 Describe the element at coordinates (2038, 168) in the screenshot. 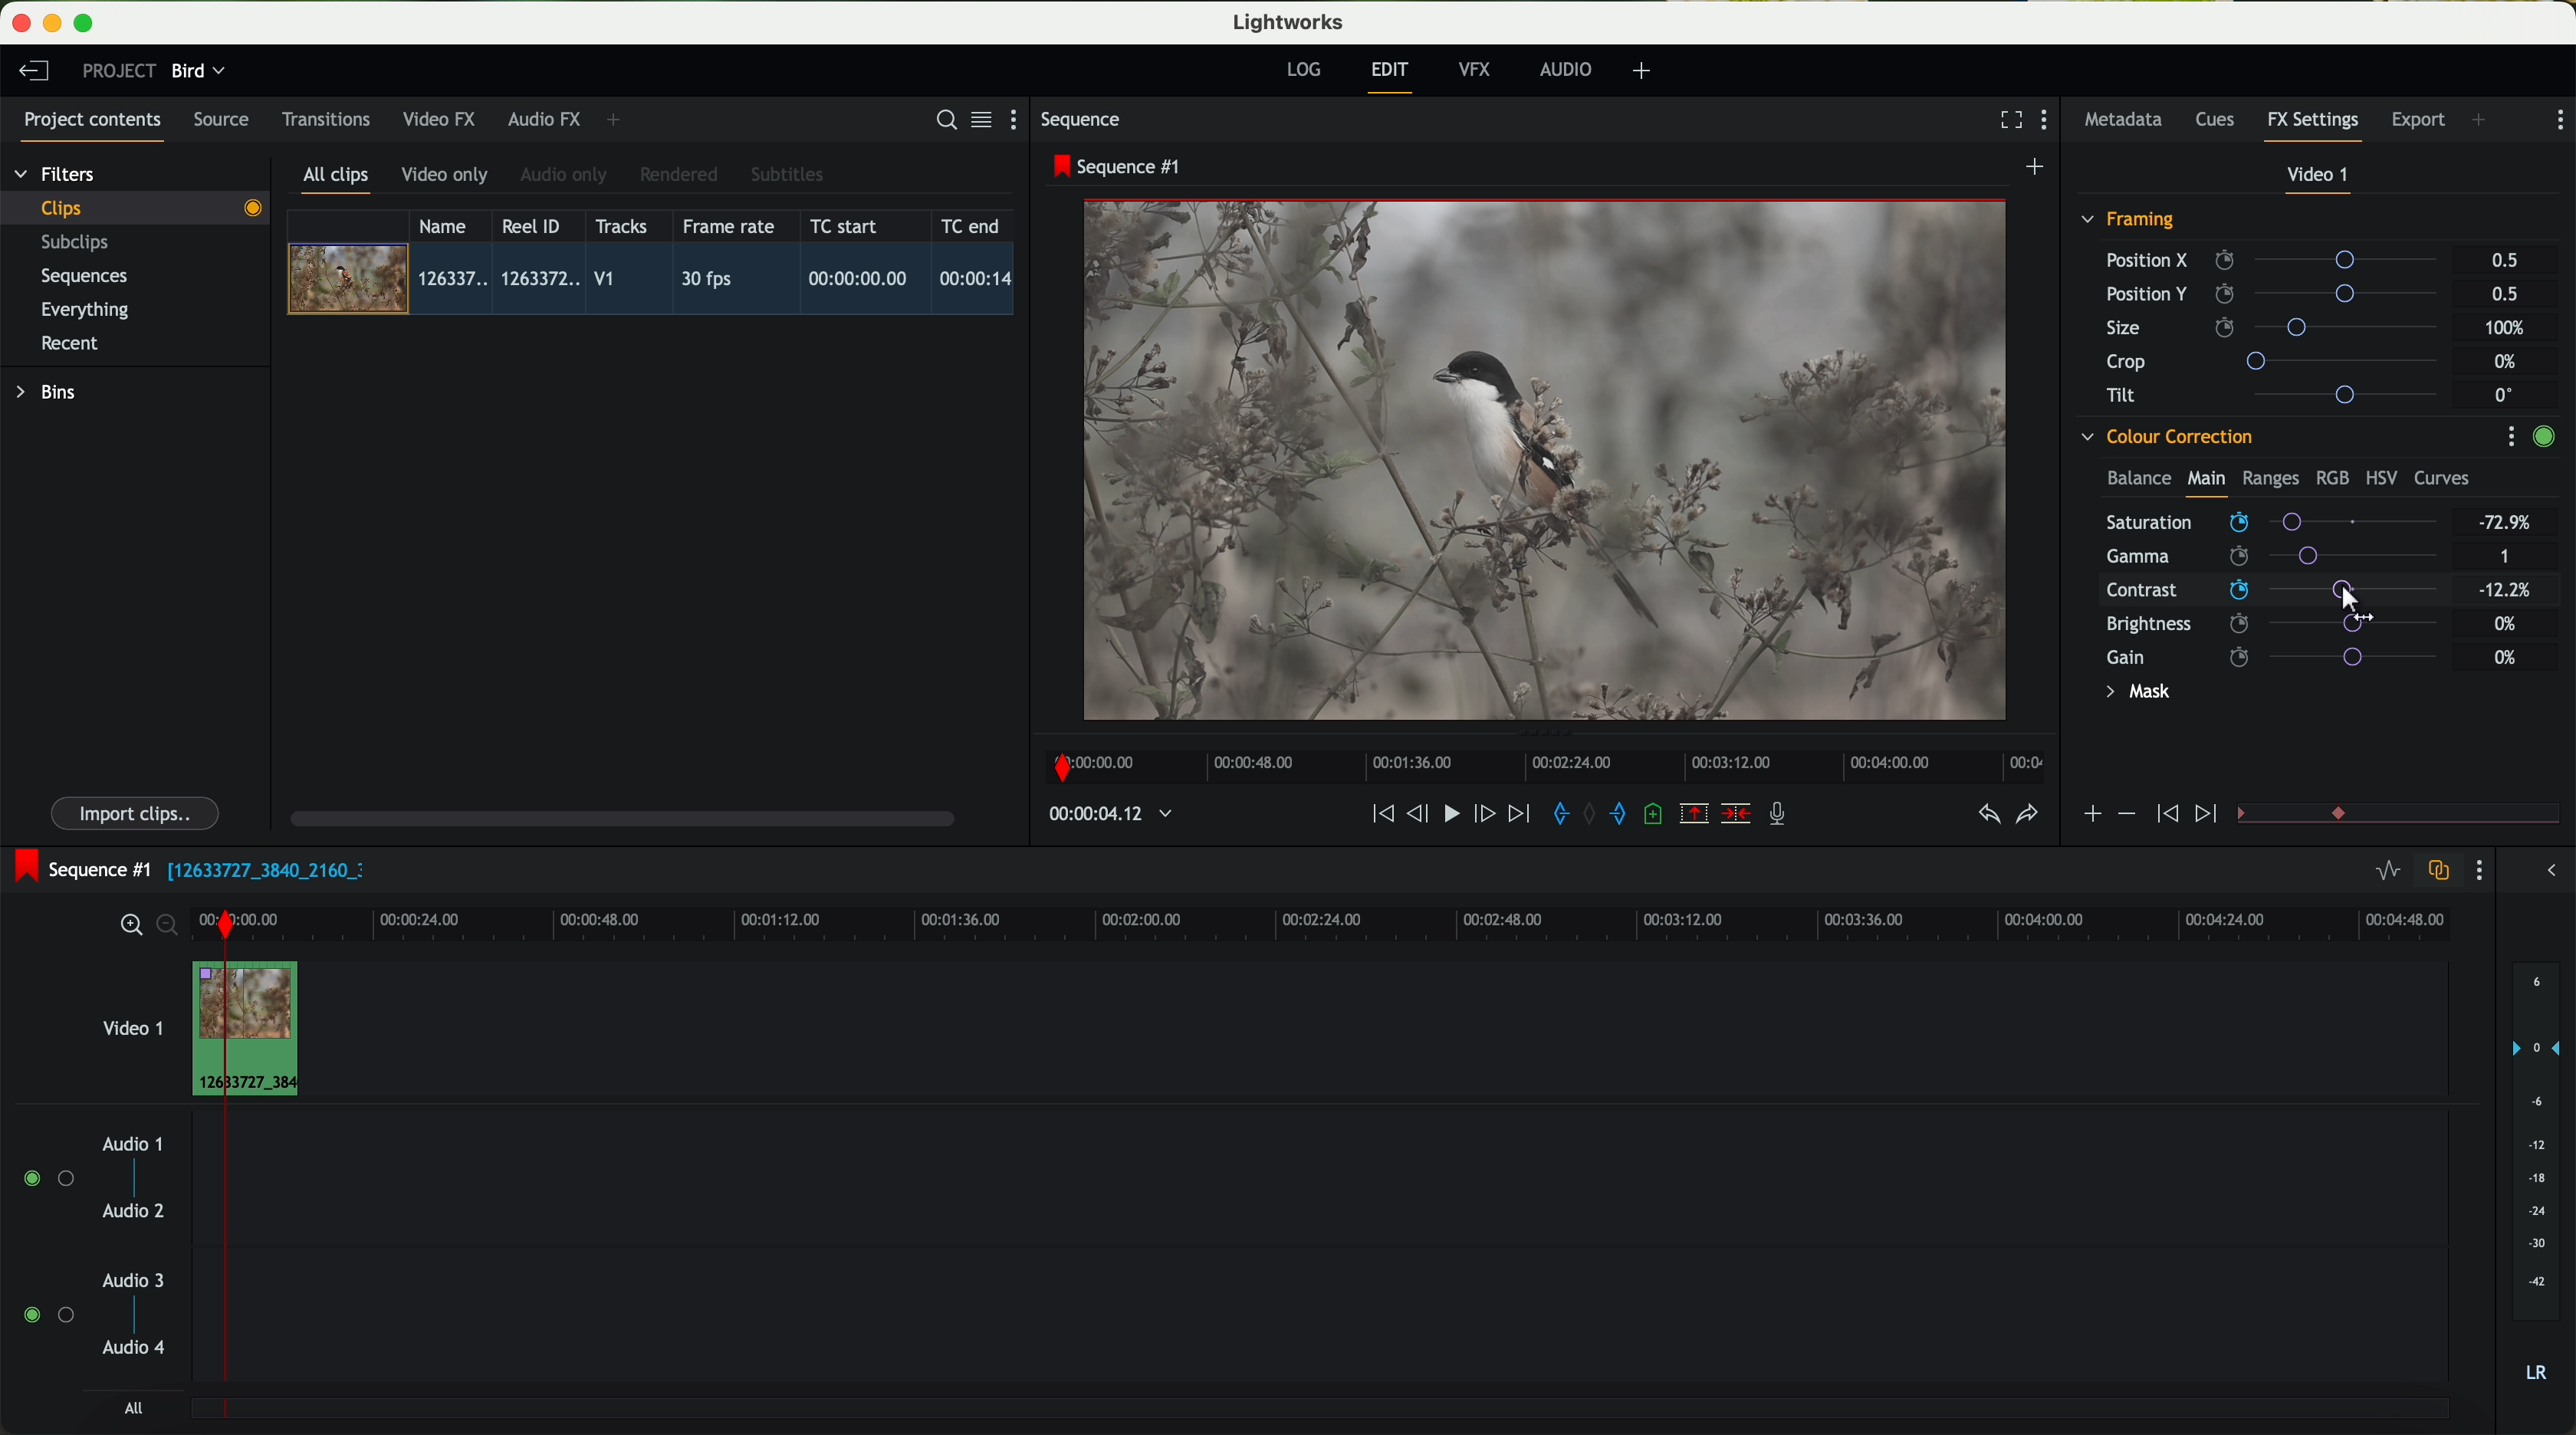

I see `create a new sequence` at that location.